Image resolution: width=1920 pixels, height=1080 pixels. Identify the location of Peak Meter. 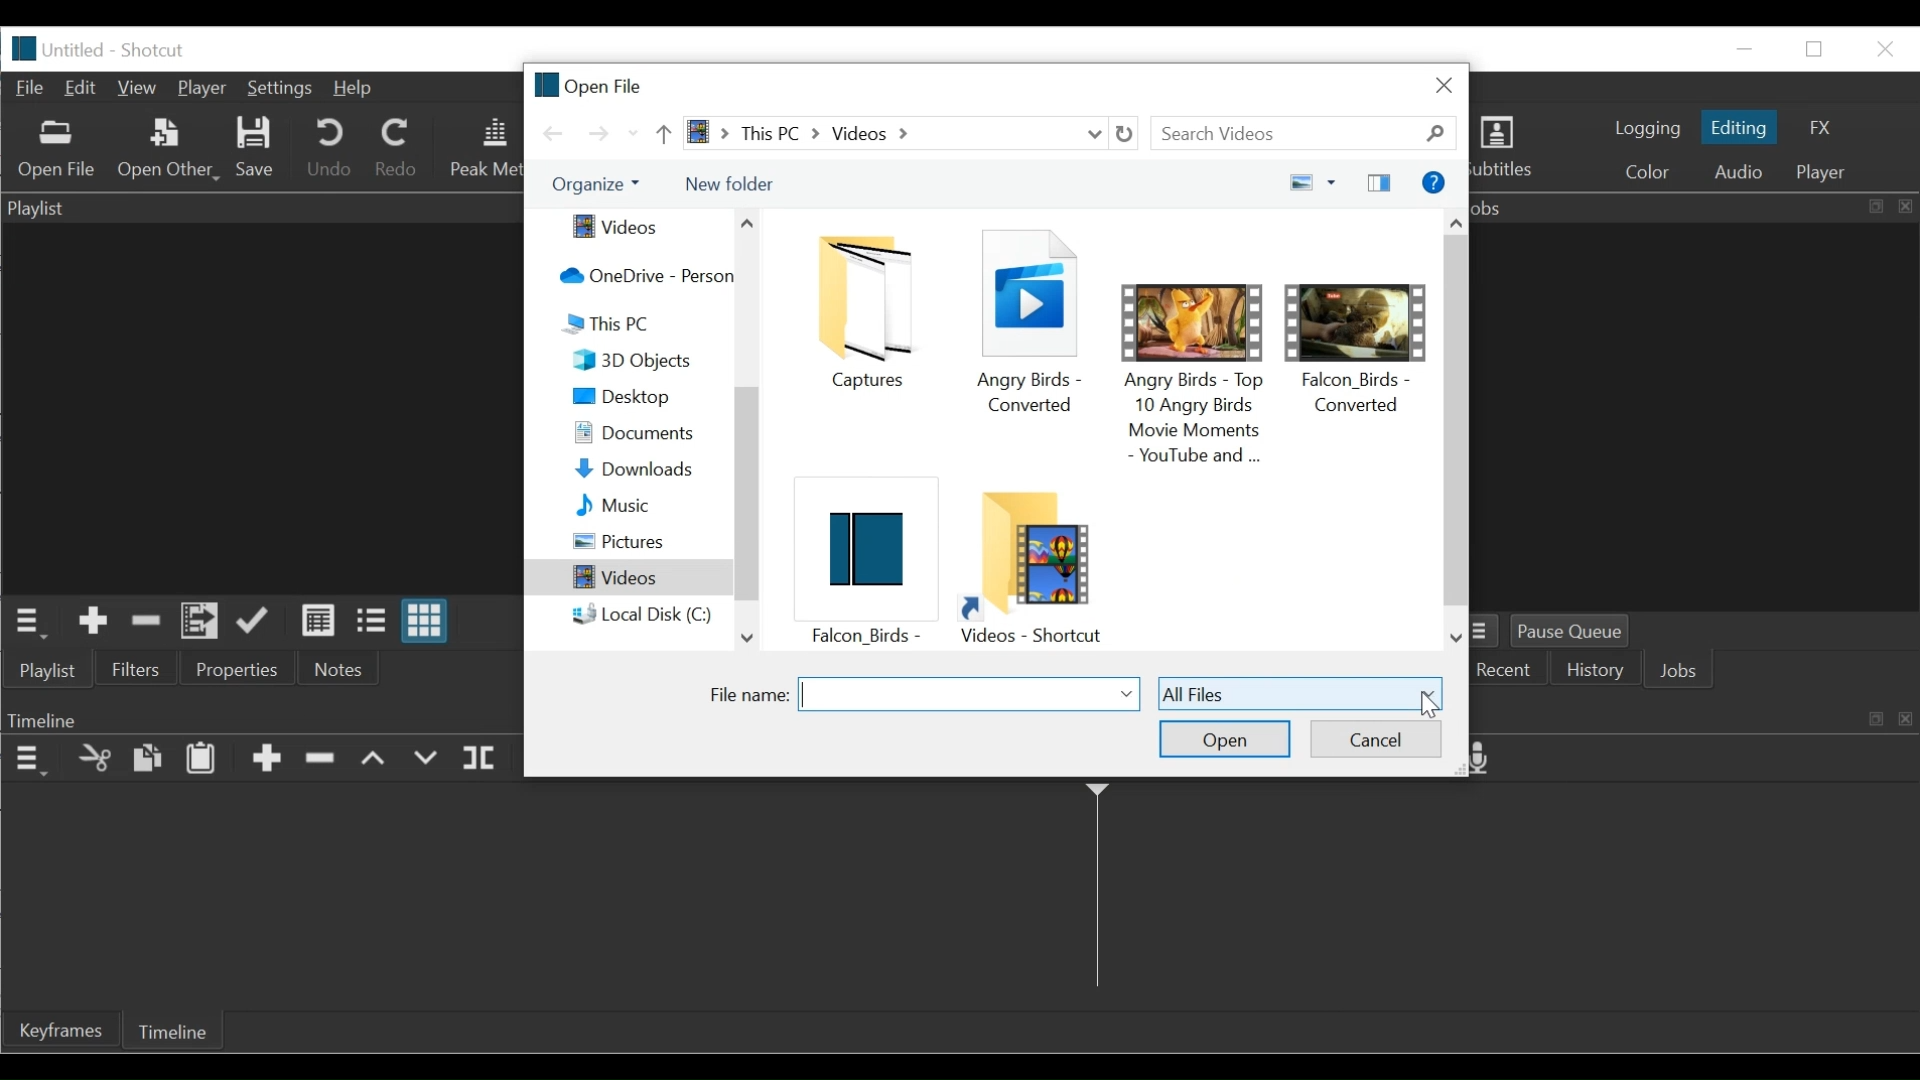
(485, 149).